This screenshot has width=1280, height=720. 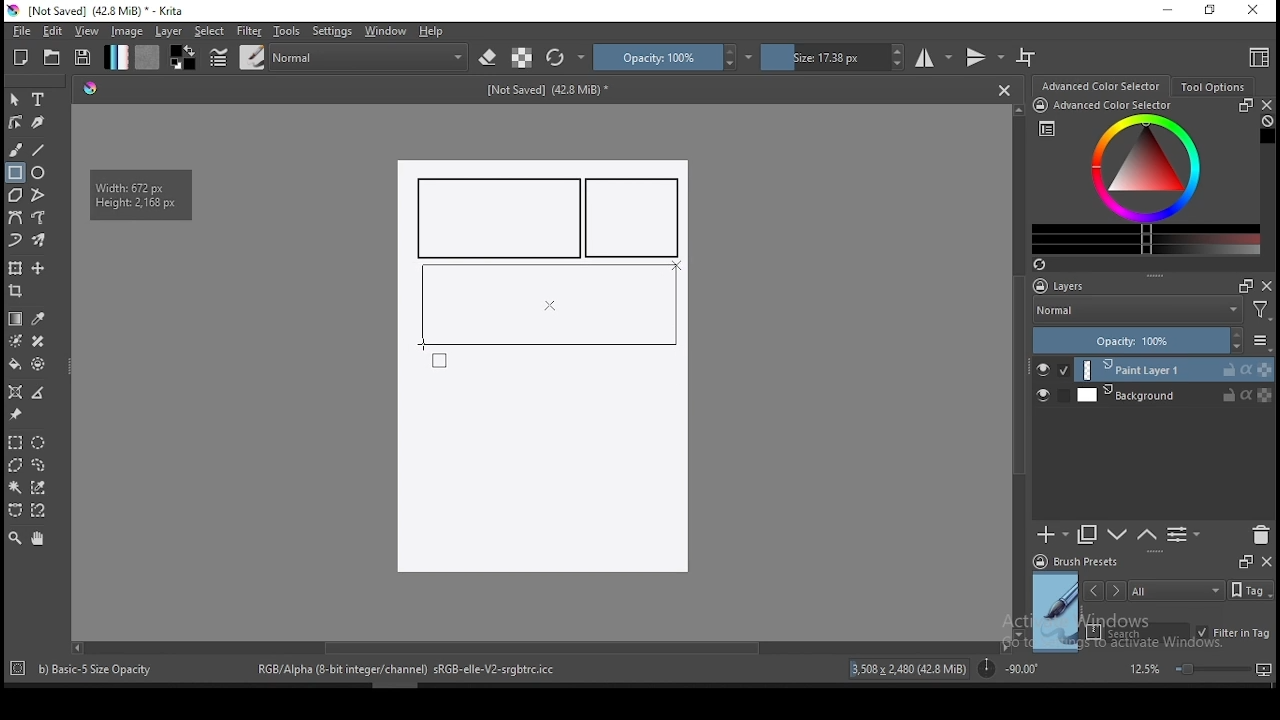 What do you see at coordinates (252, 57) in the screenshot?
I see `brushes` at bounding box center [252, 57].